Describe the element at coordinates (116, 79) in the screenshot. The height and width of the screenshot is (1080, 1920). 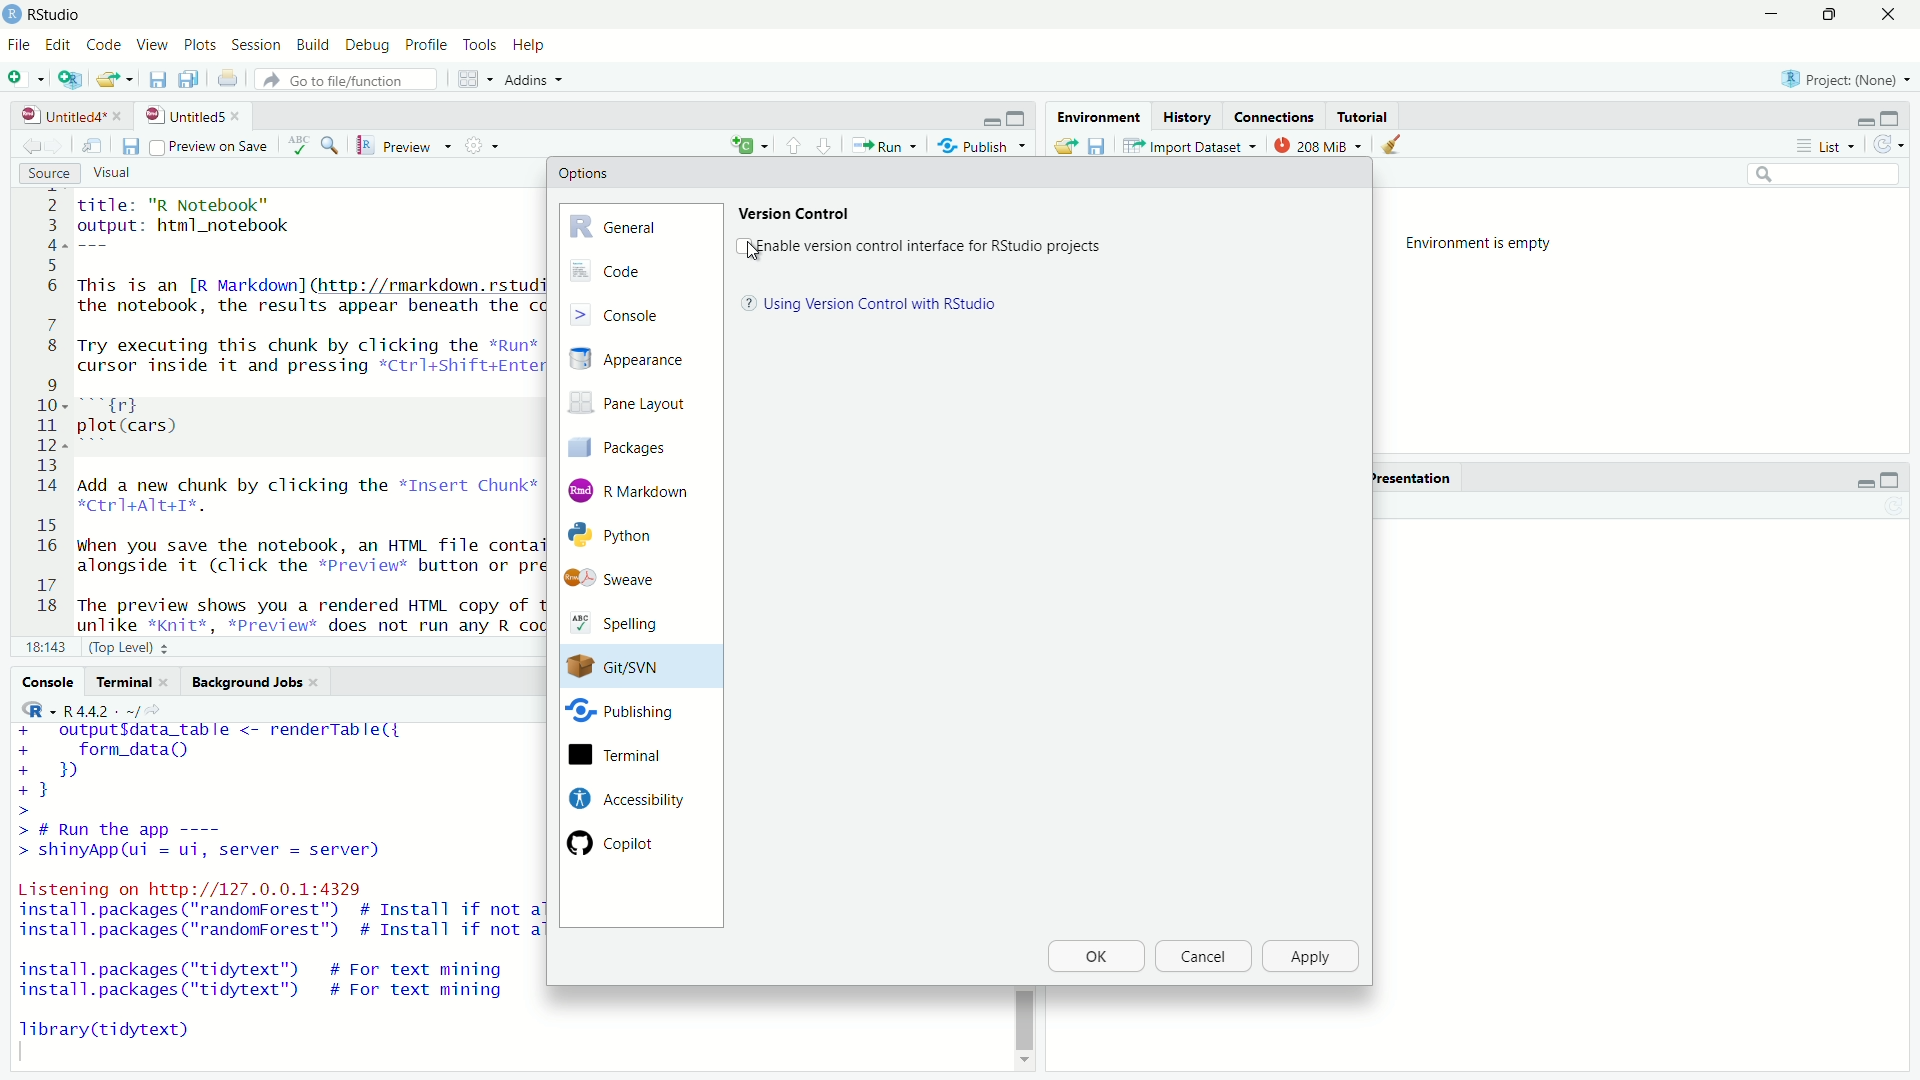
I see `open an existing file` at that location.